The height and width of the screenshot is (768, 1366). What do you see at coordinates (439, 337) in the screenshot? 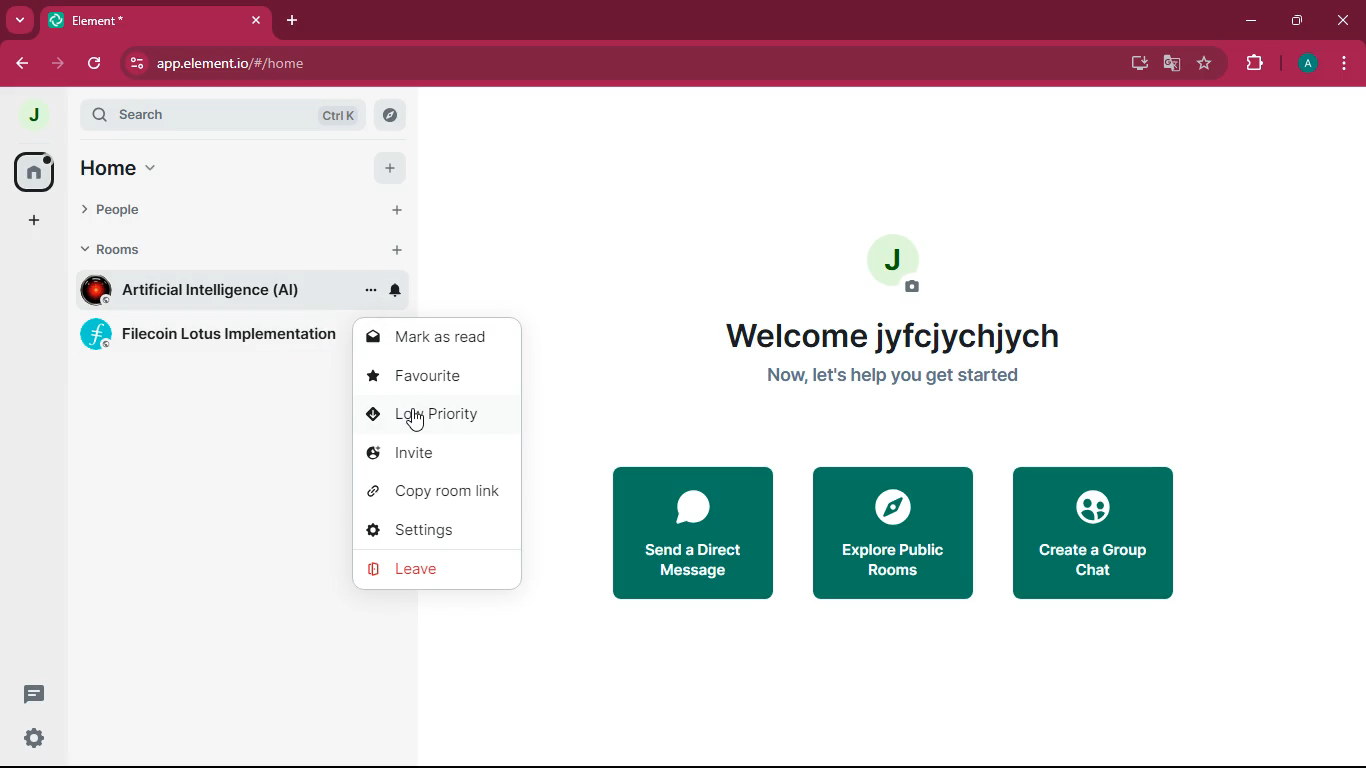
I see `mark as read` at bounding box center [439, 337].